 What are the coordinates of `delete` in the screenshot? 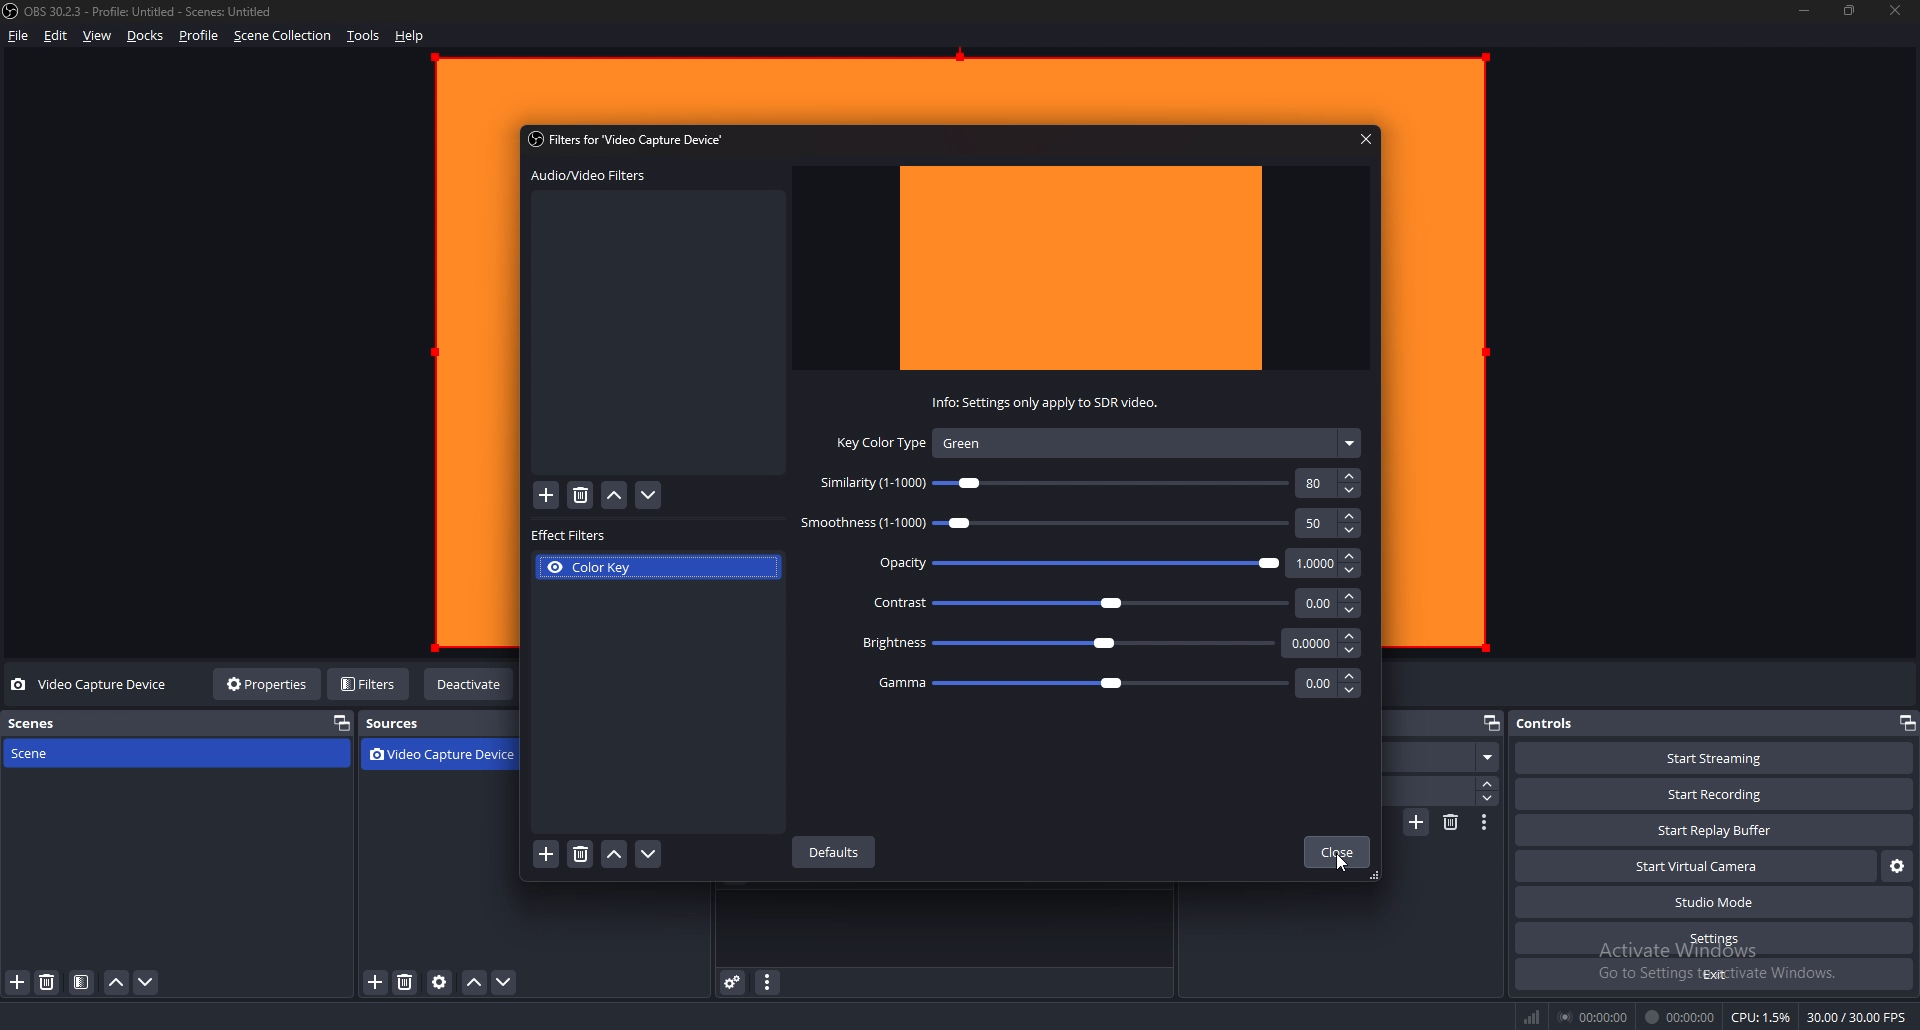 It's located at (581, 496).